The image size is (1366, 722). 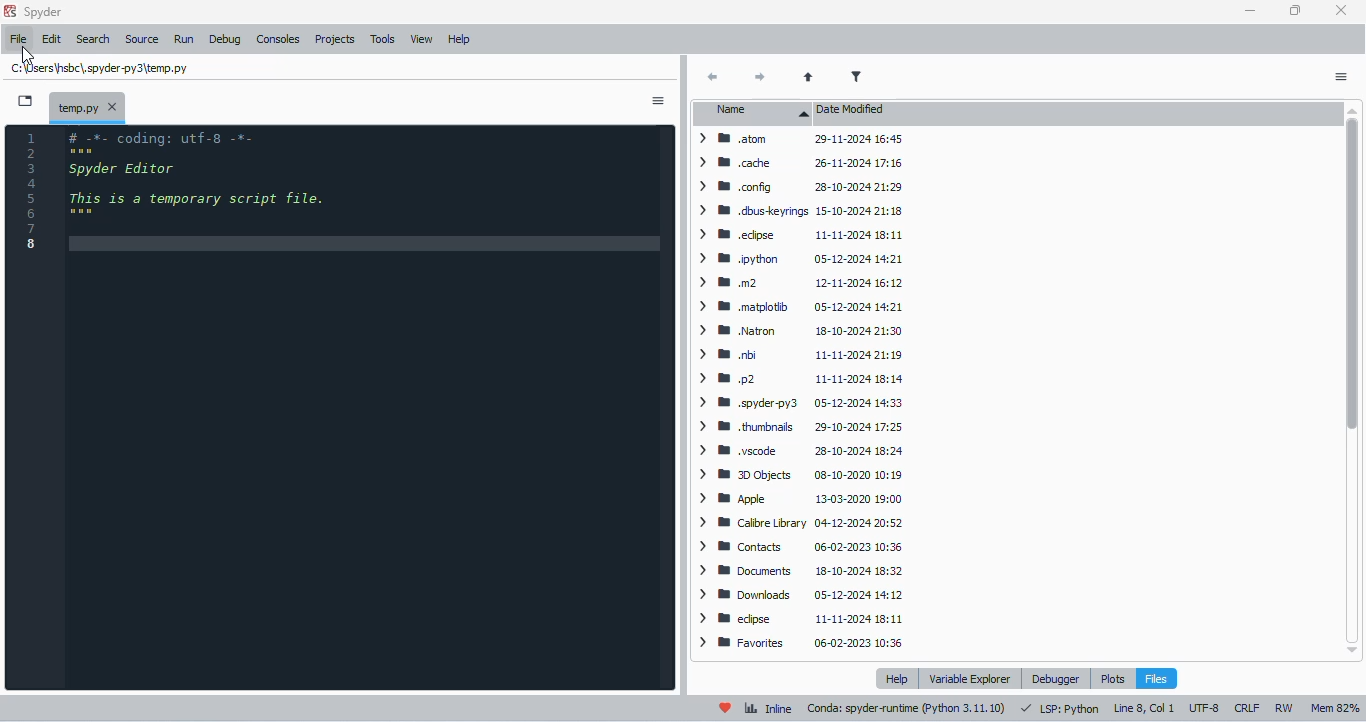 What do you see at coordinates (796, 186) in the screenshot?
I see `> Mm config 28-10-2024 21:29` at bounding box center [796, 186].